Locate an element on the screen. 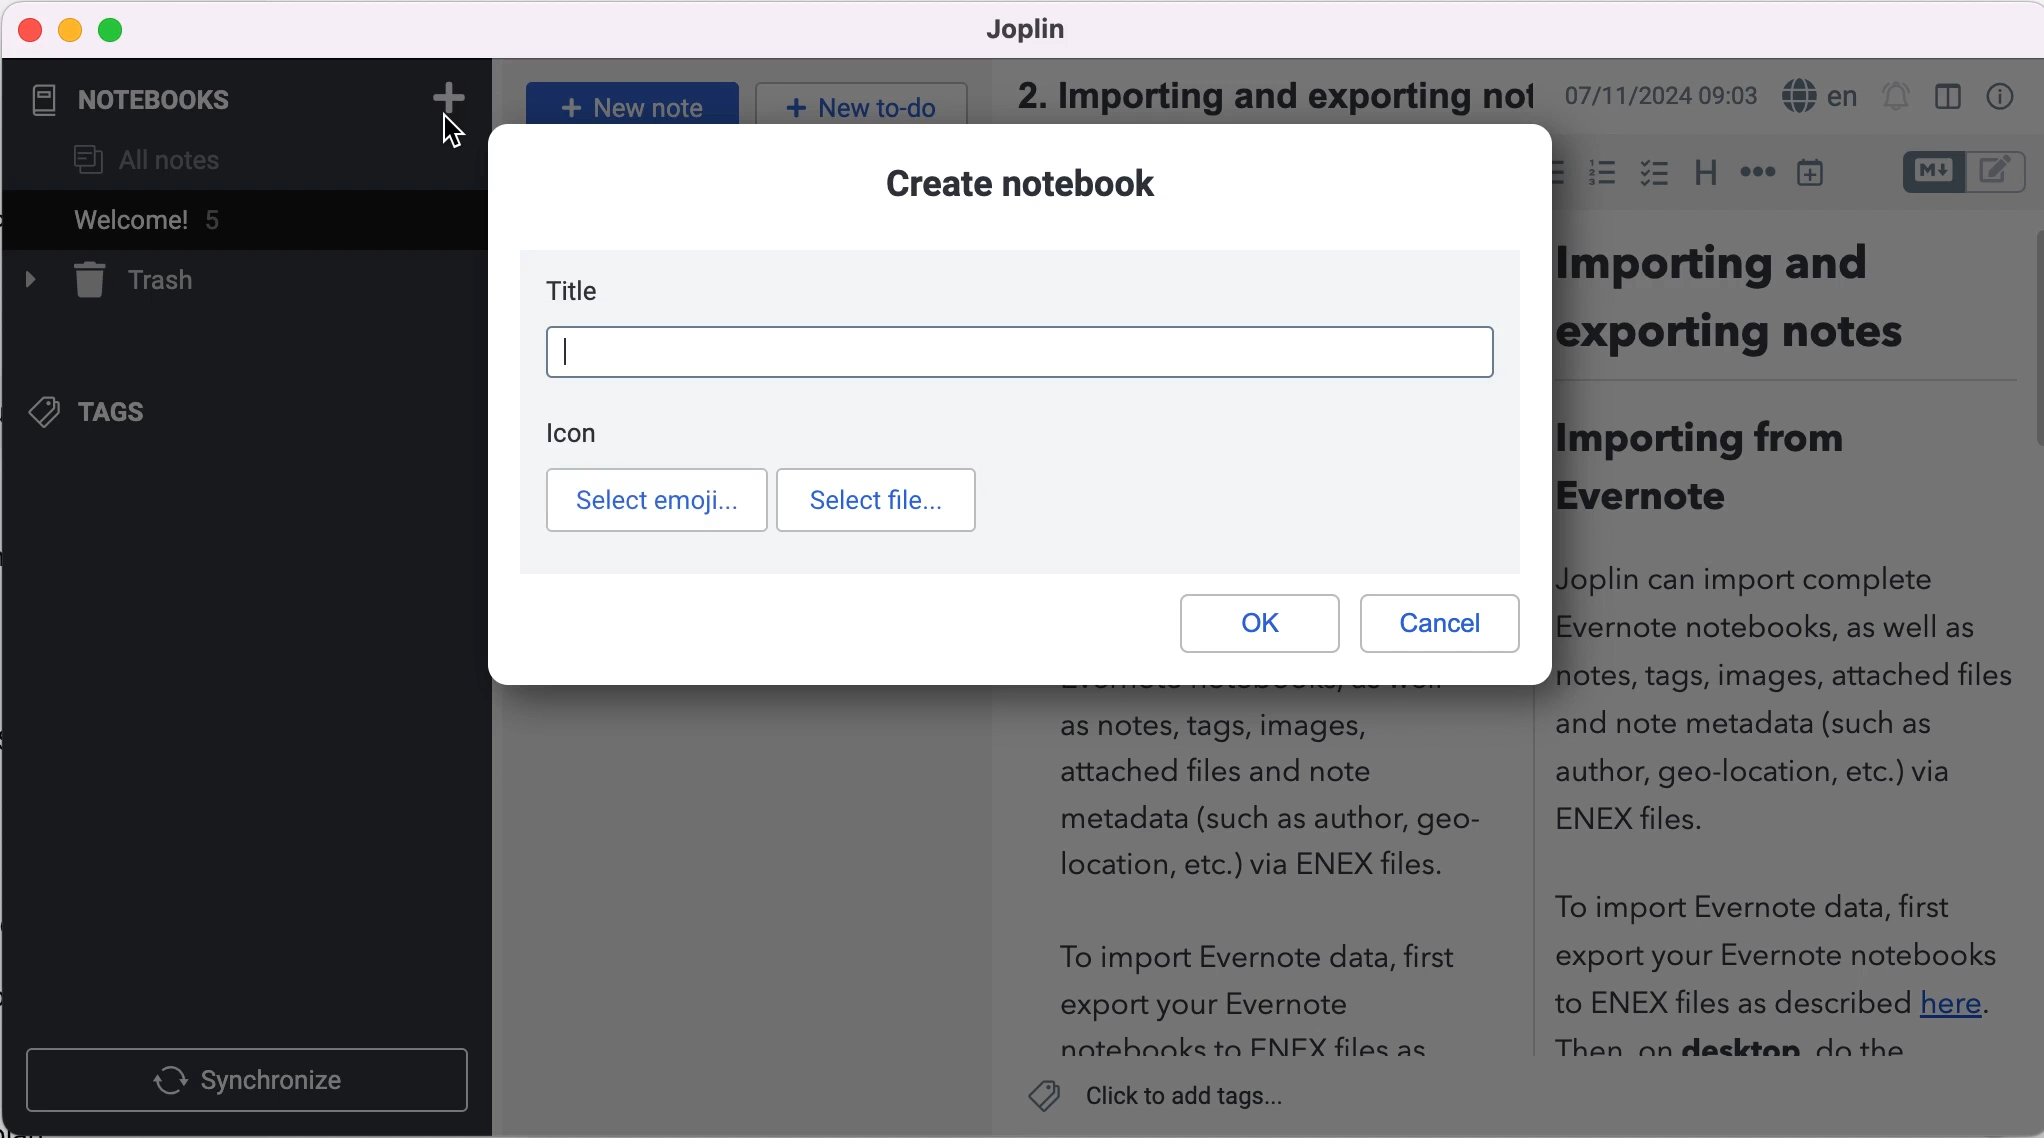 The height and width of the screenshot is (1138, 2044). as notes, tags, images,attached files and notemetadata (such as author, geo-location, etc.) via ENEX files.To import Evernote data, firstexport your Evernotenotehnnks ta FNIFX files as is located at coordinates (1242, 888).